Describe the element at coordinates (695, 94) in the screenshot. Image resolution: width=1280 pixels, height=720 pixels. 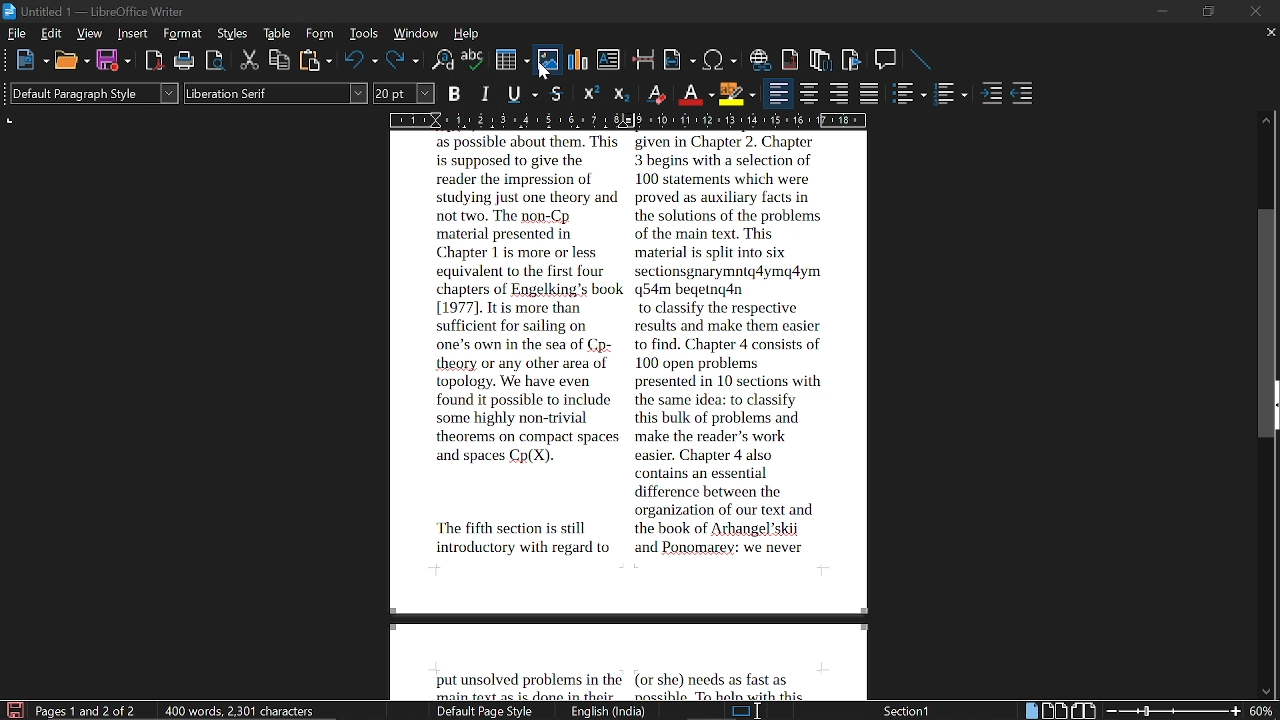
I see `text color` at that location.